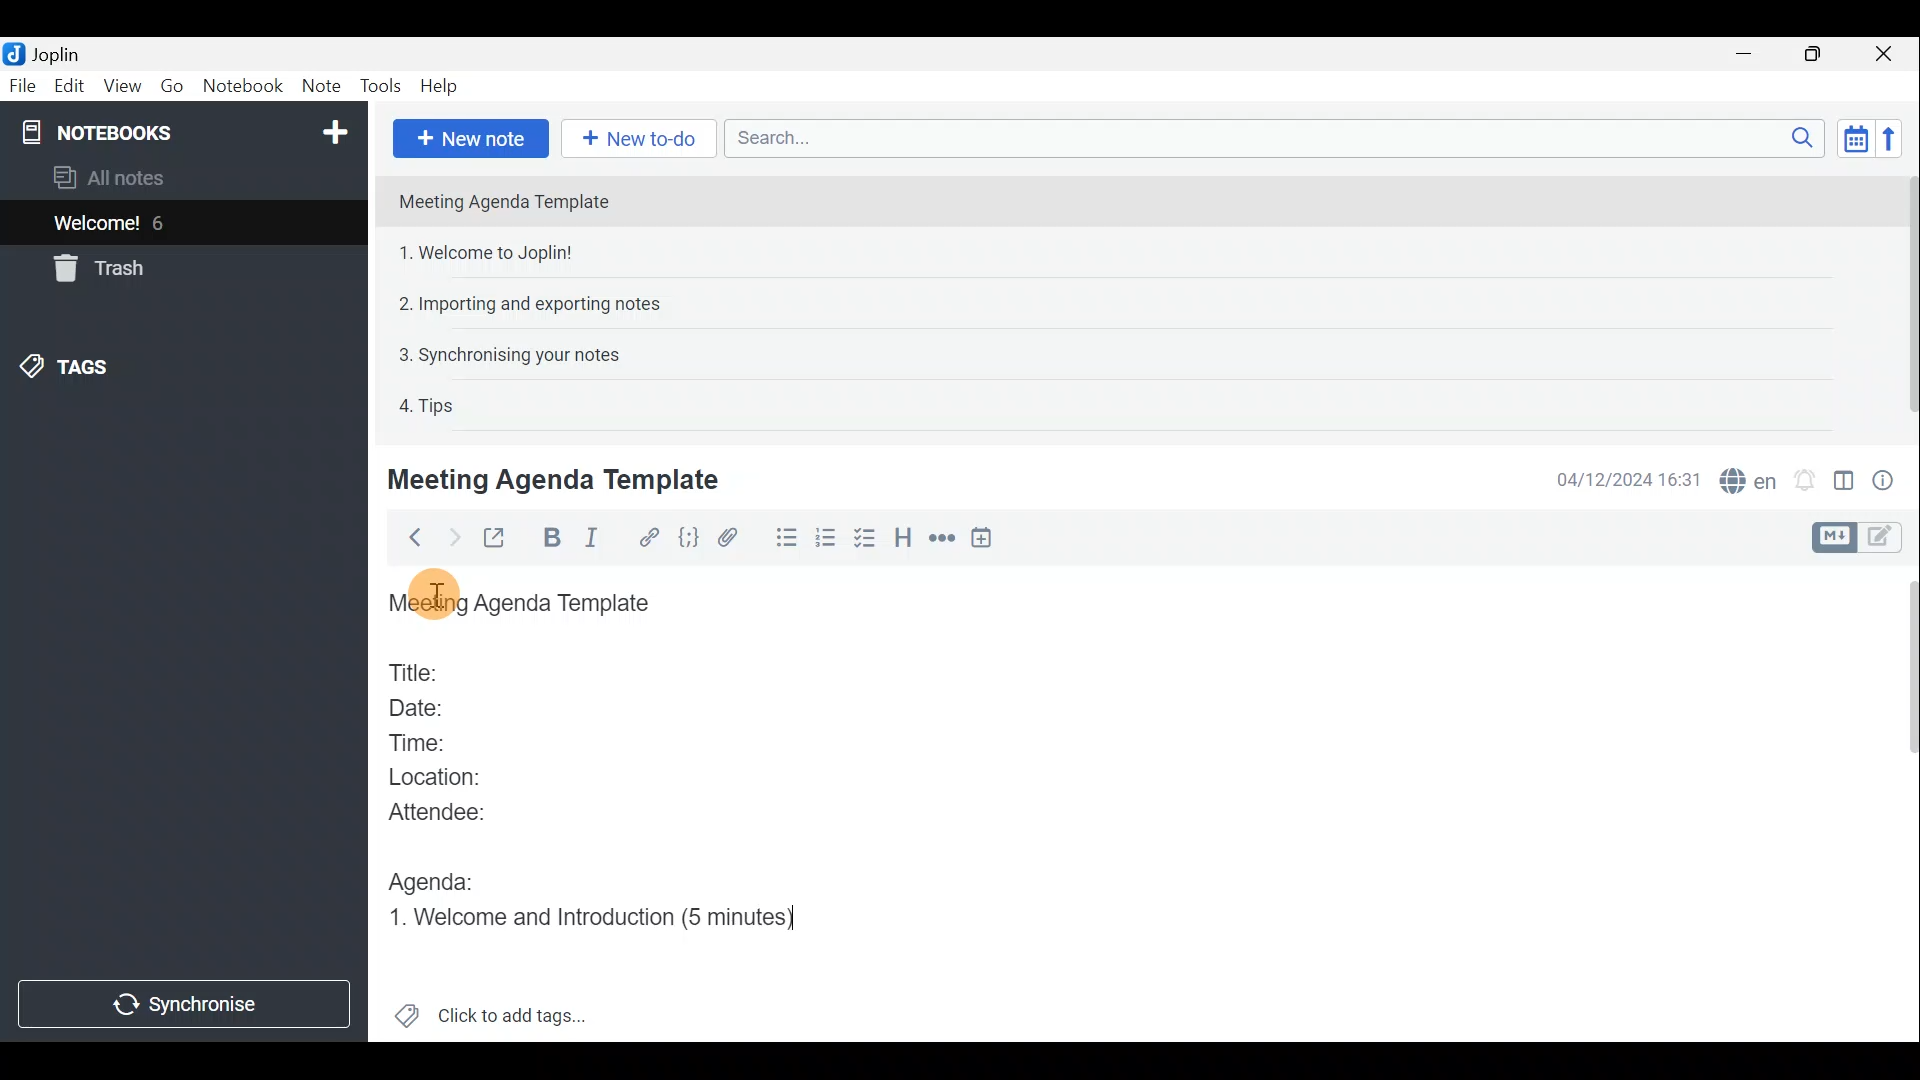 This screenshot has width=1920, height=1080. I want to click on Search bar, so click(1269, 137).